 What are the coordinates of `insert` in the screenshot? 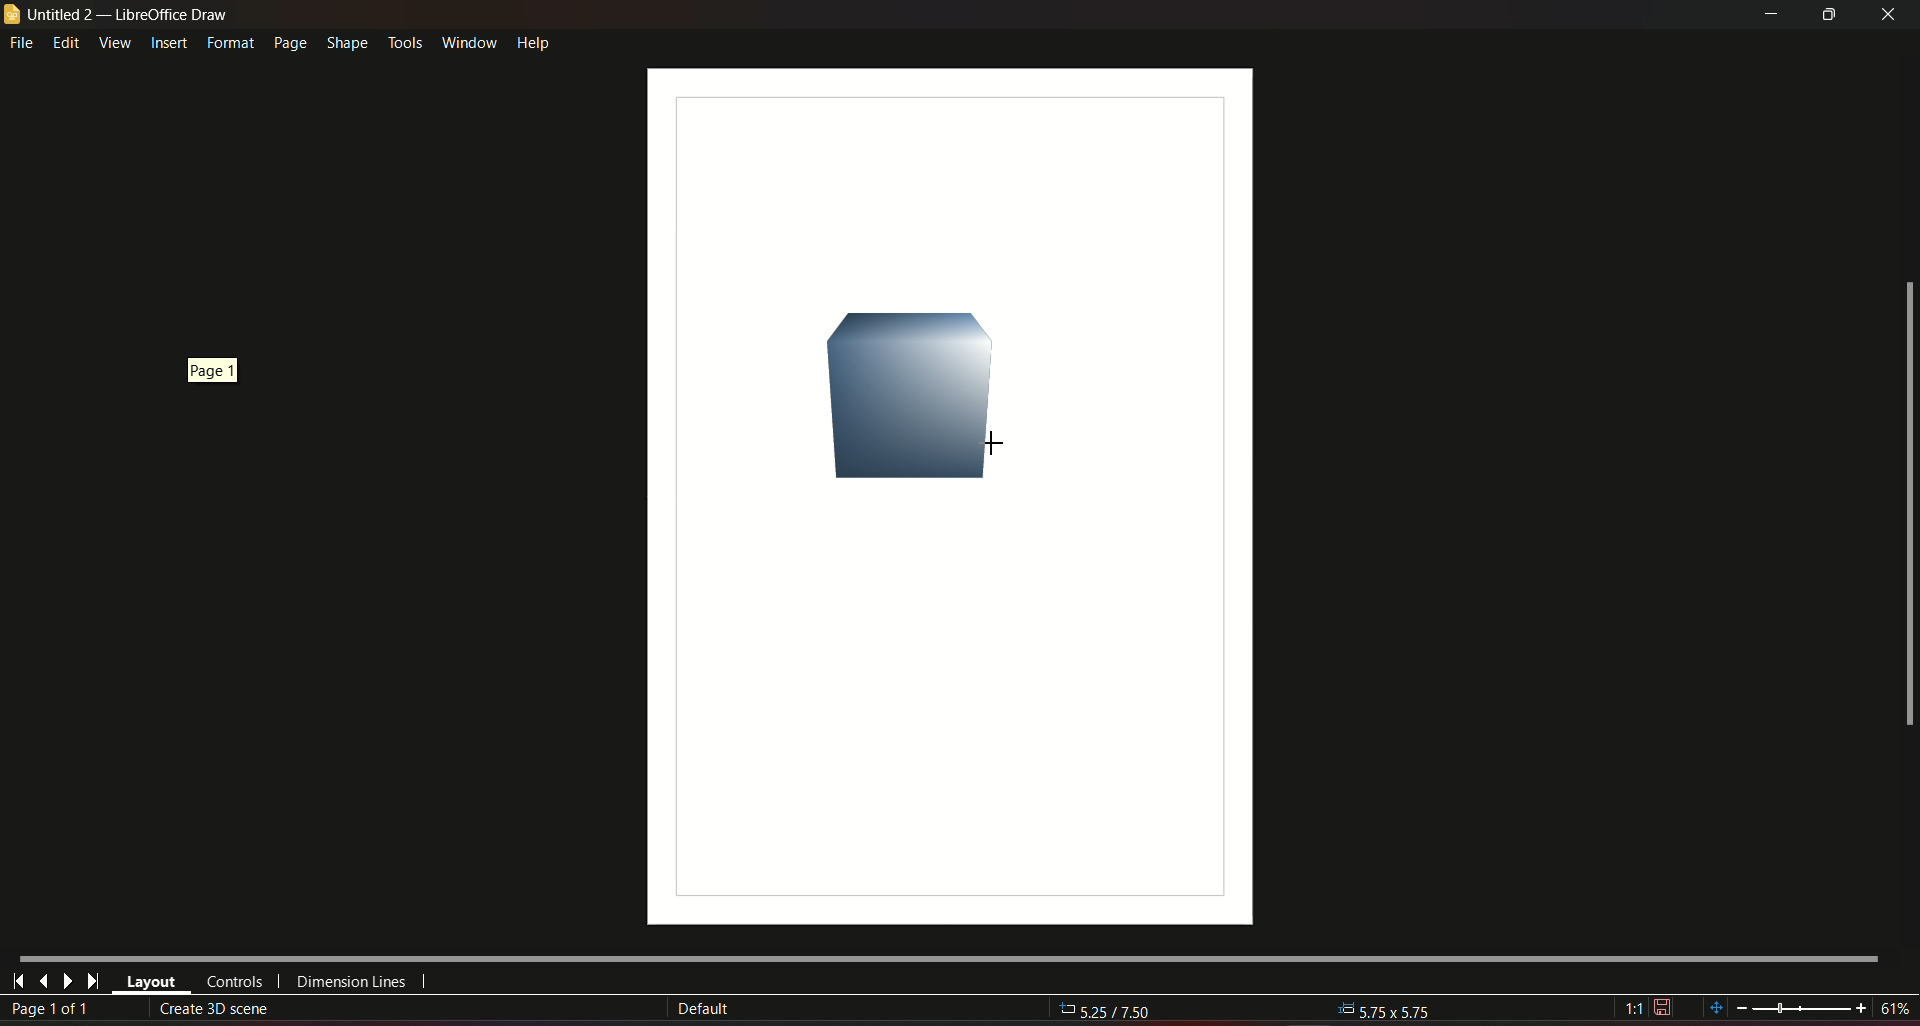 It's located at (168, 44).